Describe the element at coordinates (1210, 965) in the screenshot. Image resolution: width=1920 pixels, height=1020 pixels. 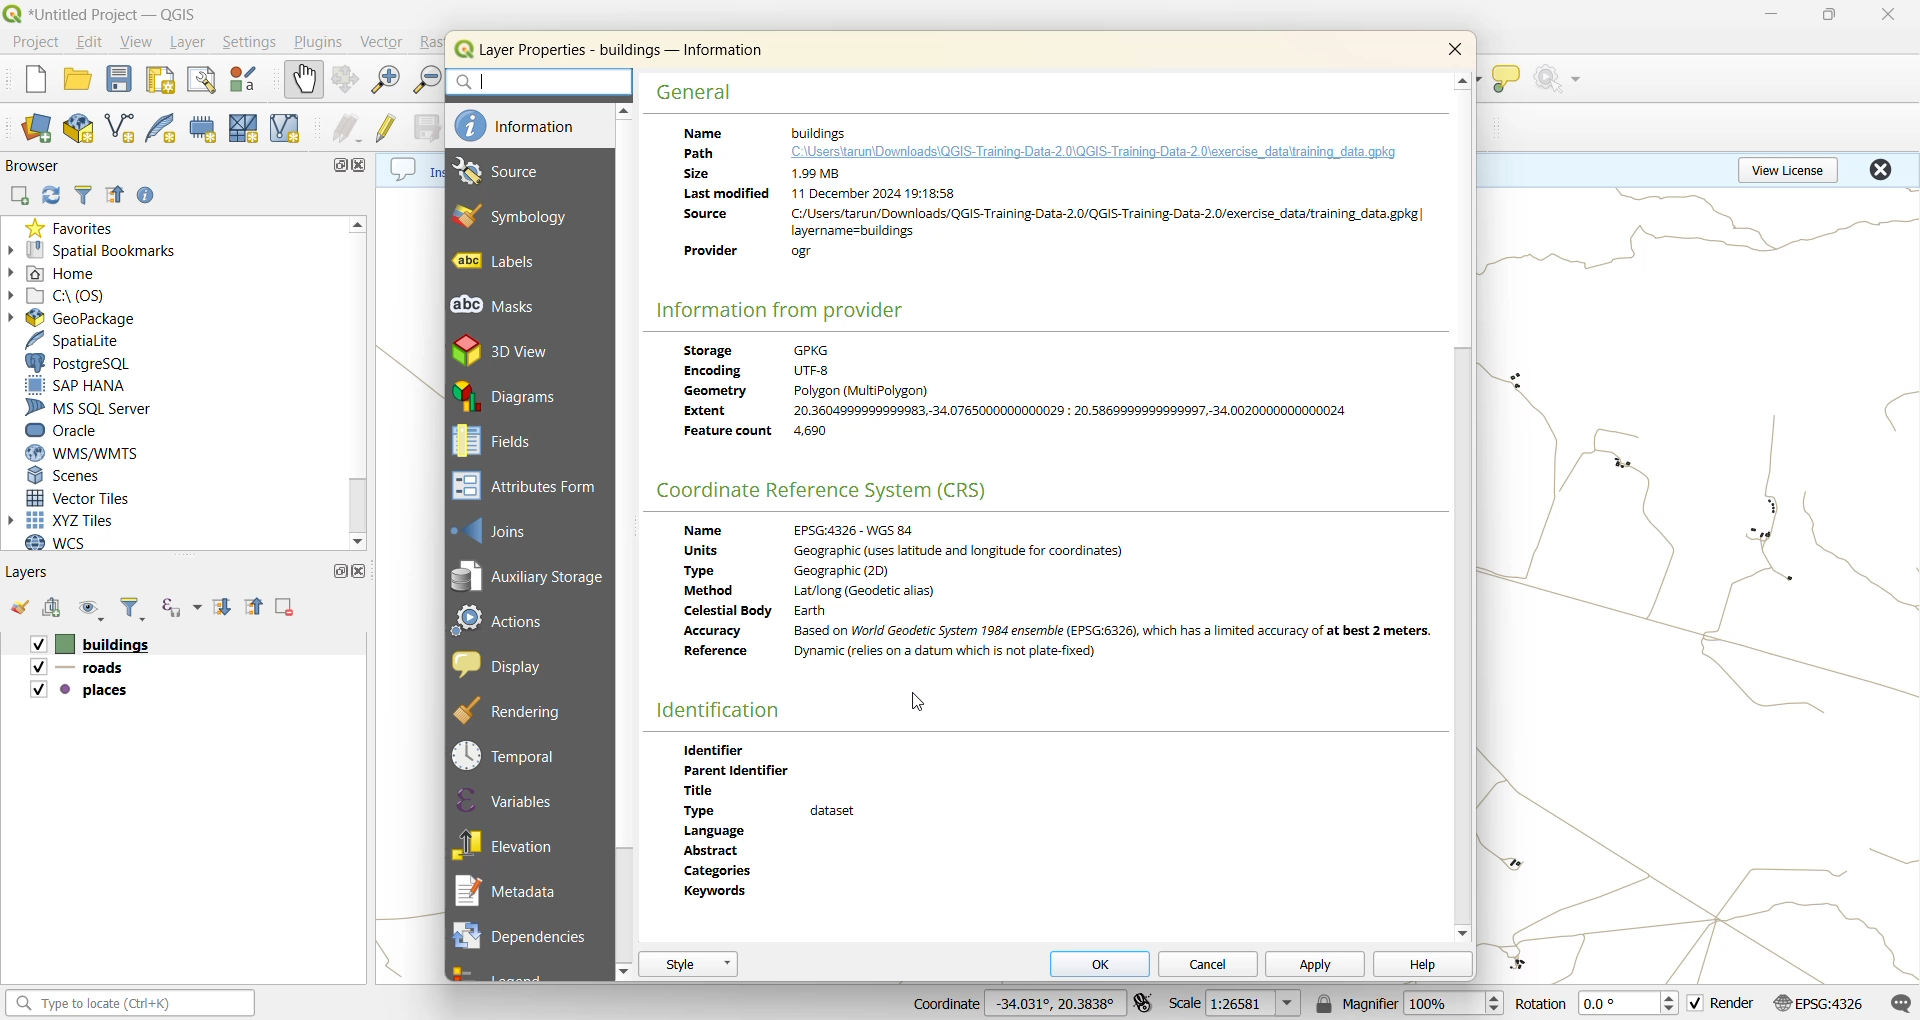
I see `cancel` at that location.